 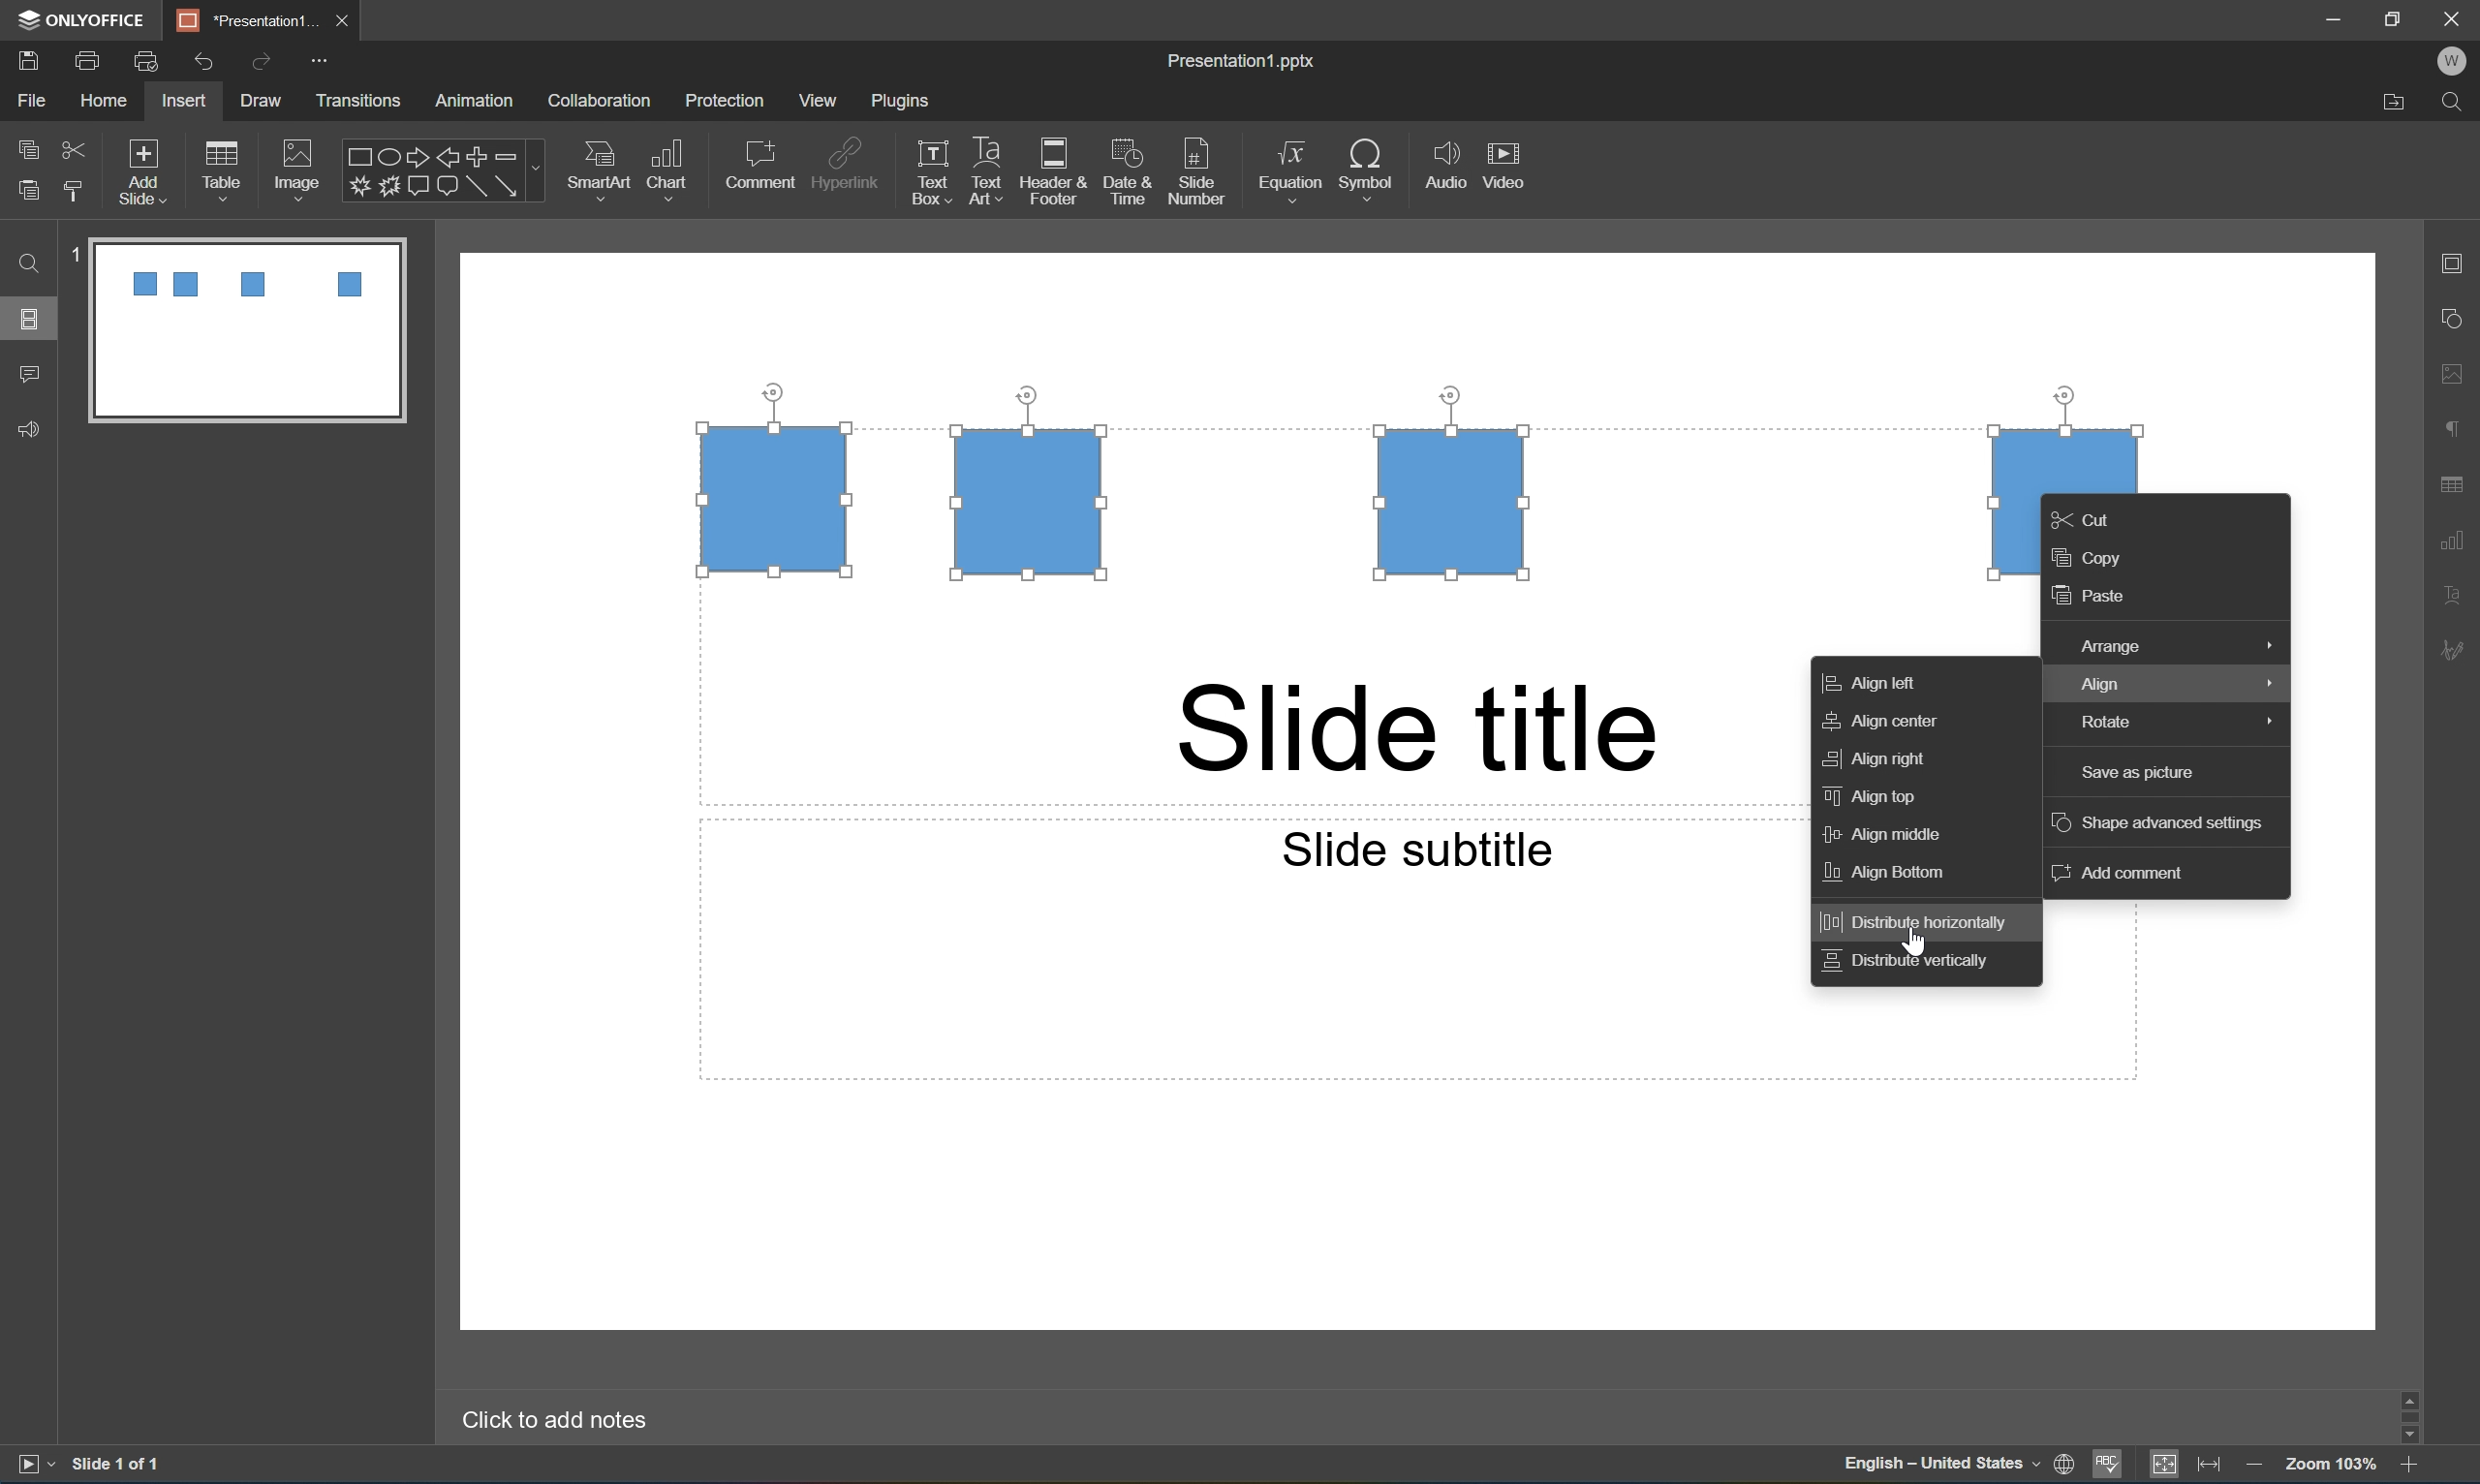 What do you see at coordinates (30, 265) in the screenshot?
I see `Find` at bounding box center [30, 265].